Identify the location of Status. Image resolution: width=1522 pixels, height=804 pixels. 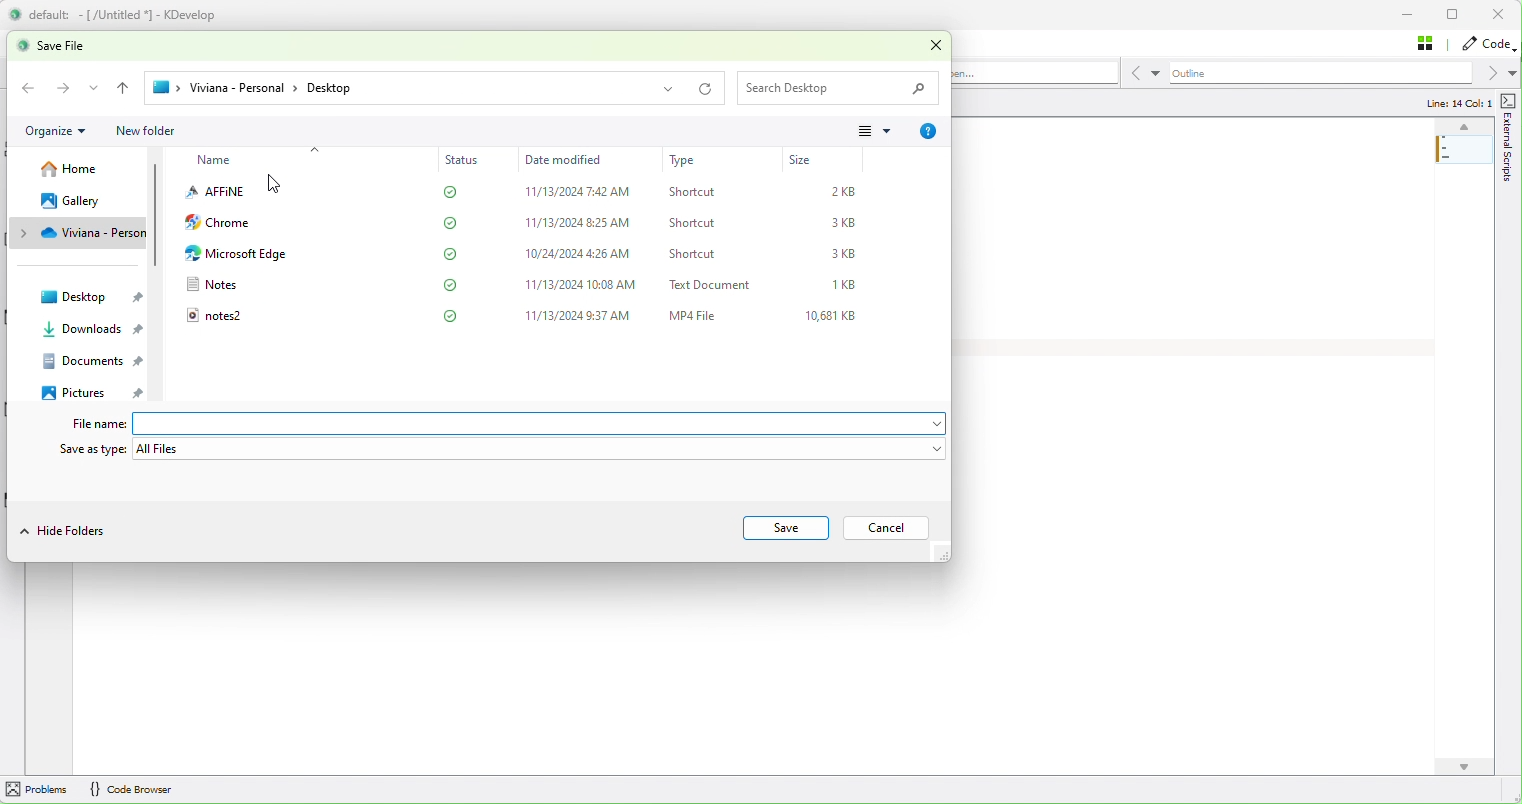
(464, 159).